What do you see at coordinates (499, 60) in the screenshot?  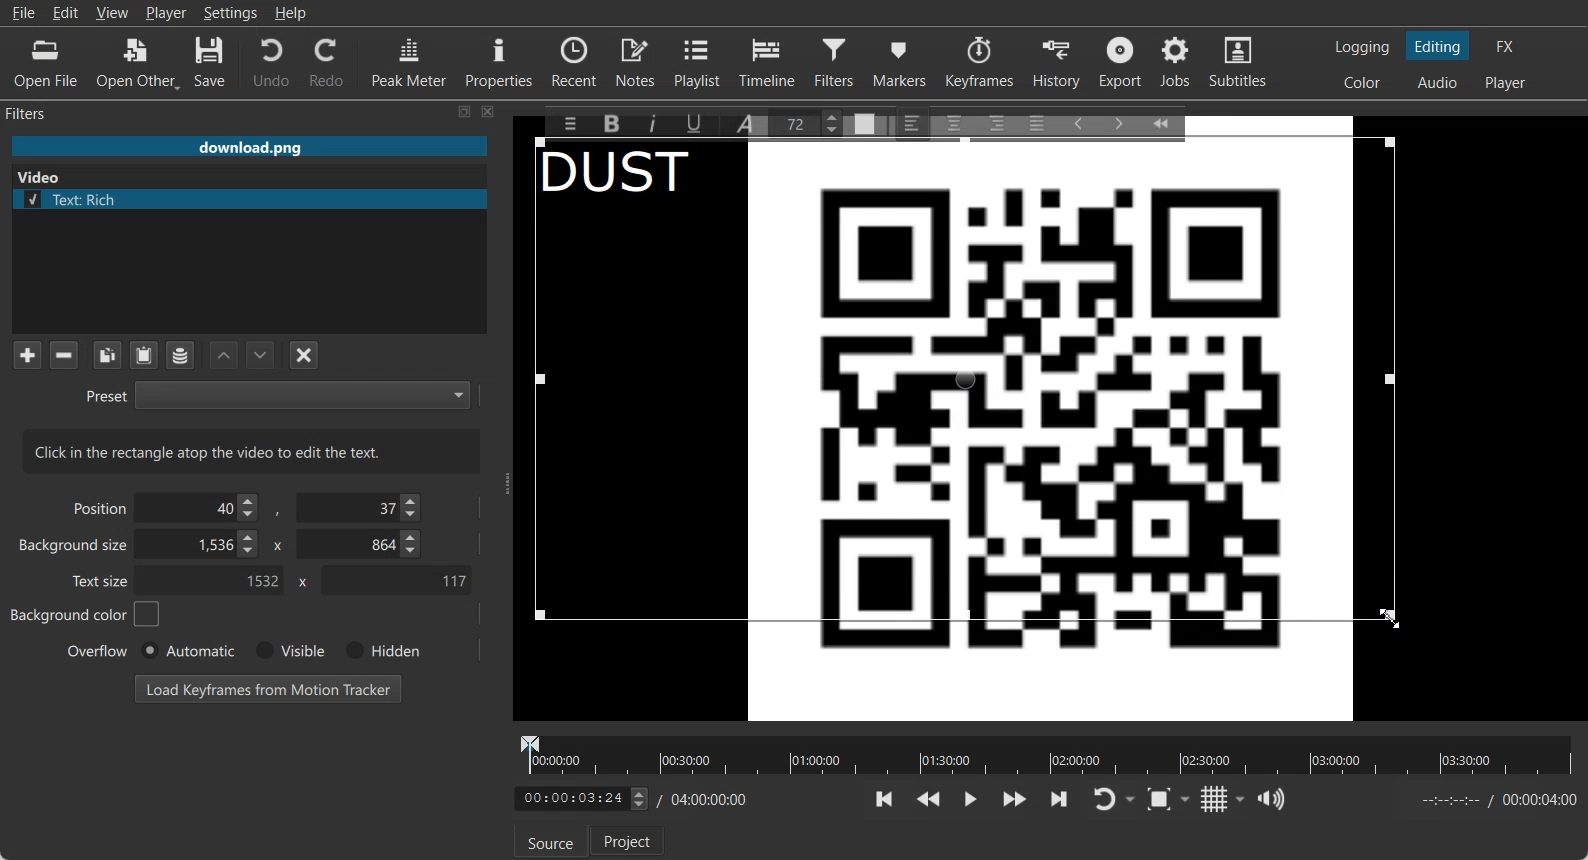 I see `Properties` at bounding box center [499, 60].